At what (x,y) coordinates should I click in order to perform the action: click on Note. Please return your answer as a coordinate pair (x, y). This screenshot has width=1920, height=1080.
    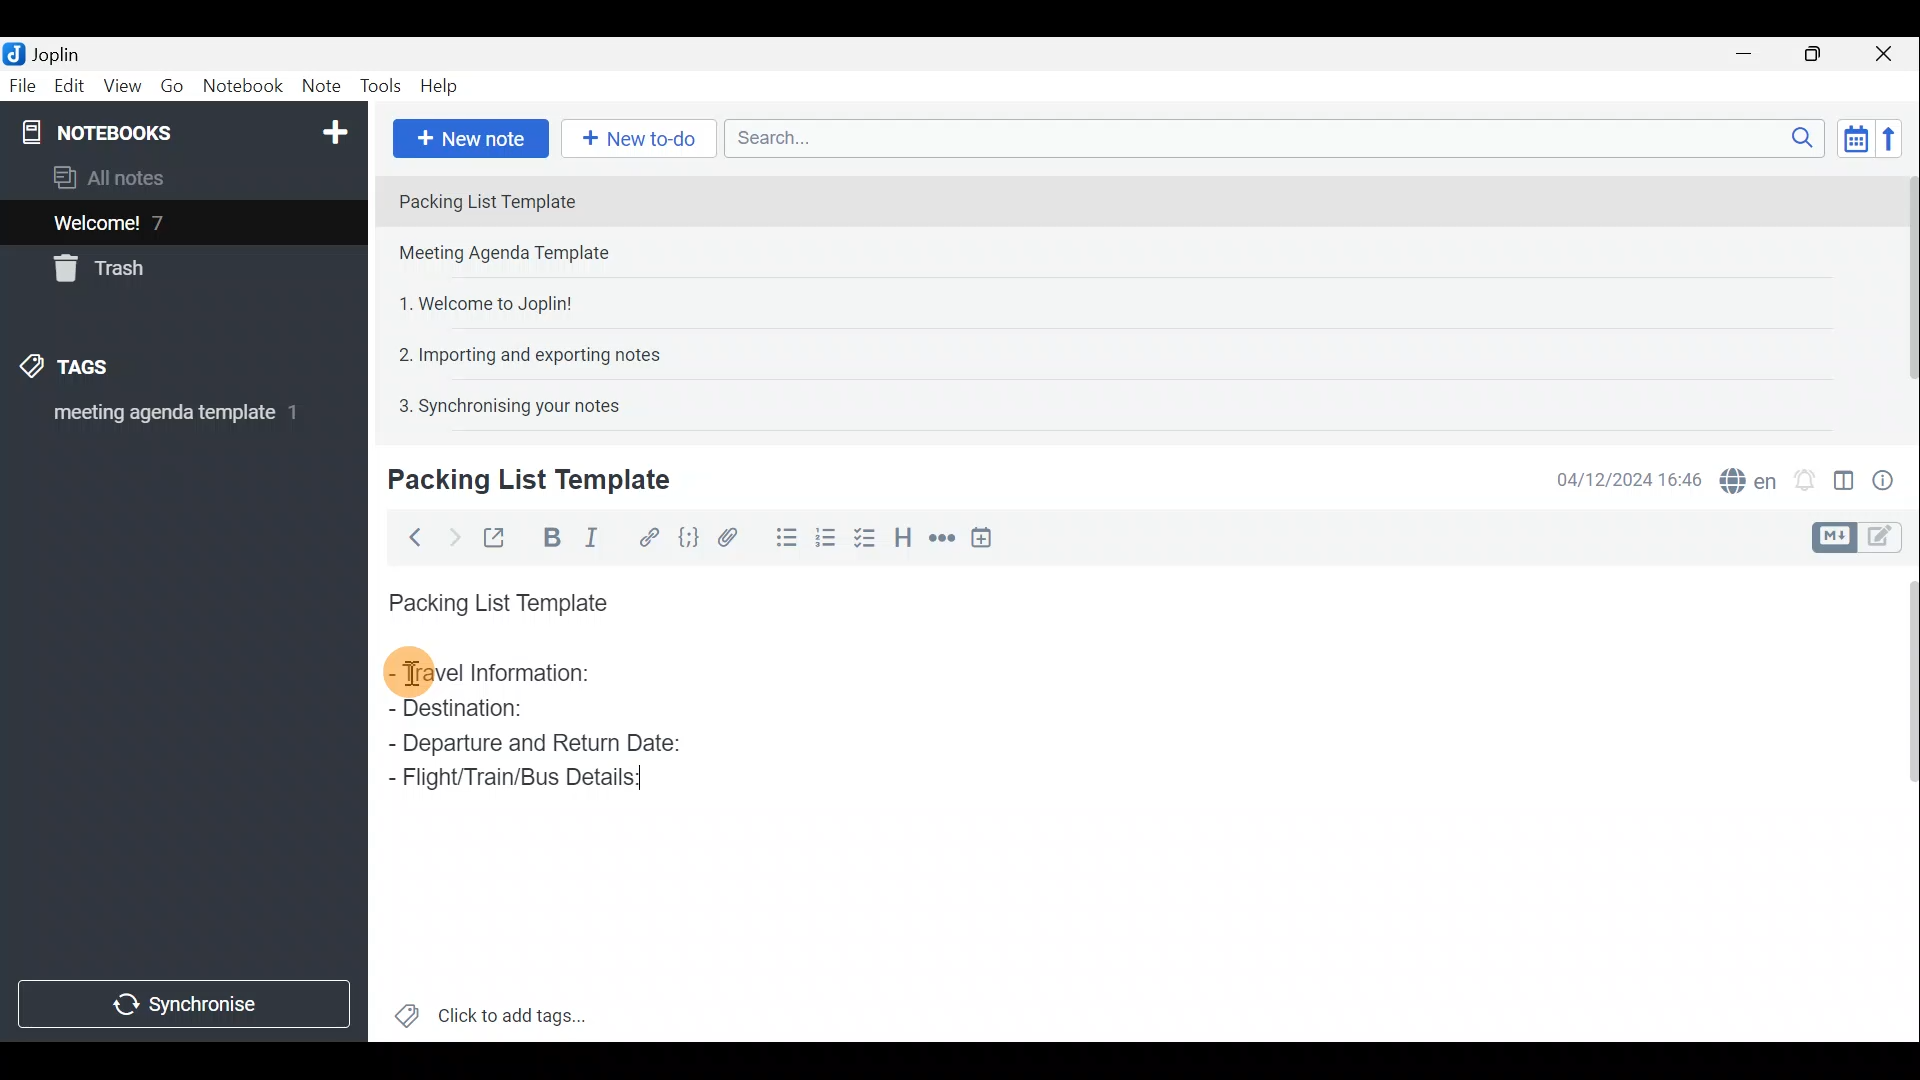
    Looking at the image, I should click on (320, 87).